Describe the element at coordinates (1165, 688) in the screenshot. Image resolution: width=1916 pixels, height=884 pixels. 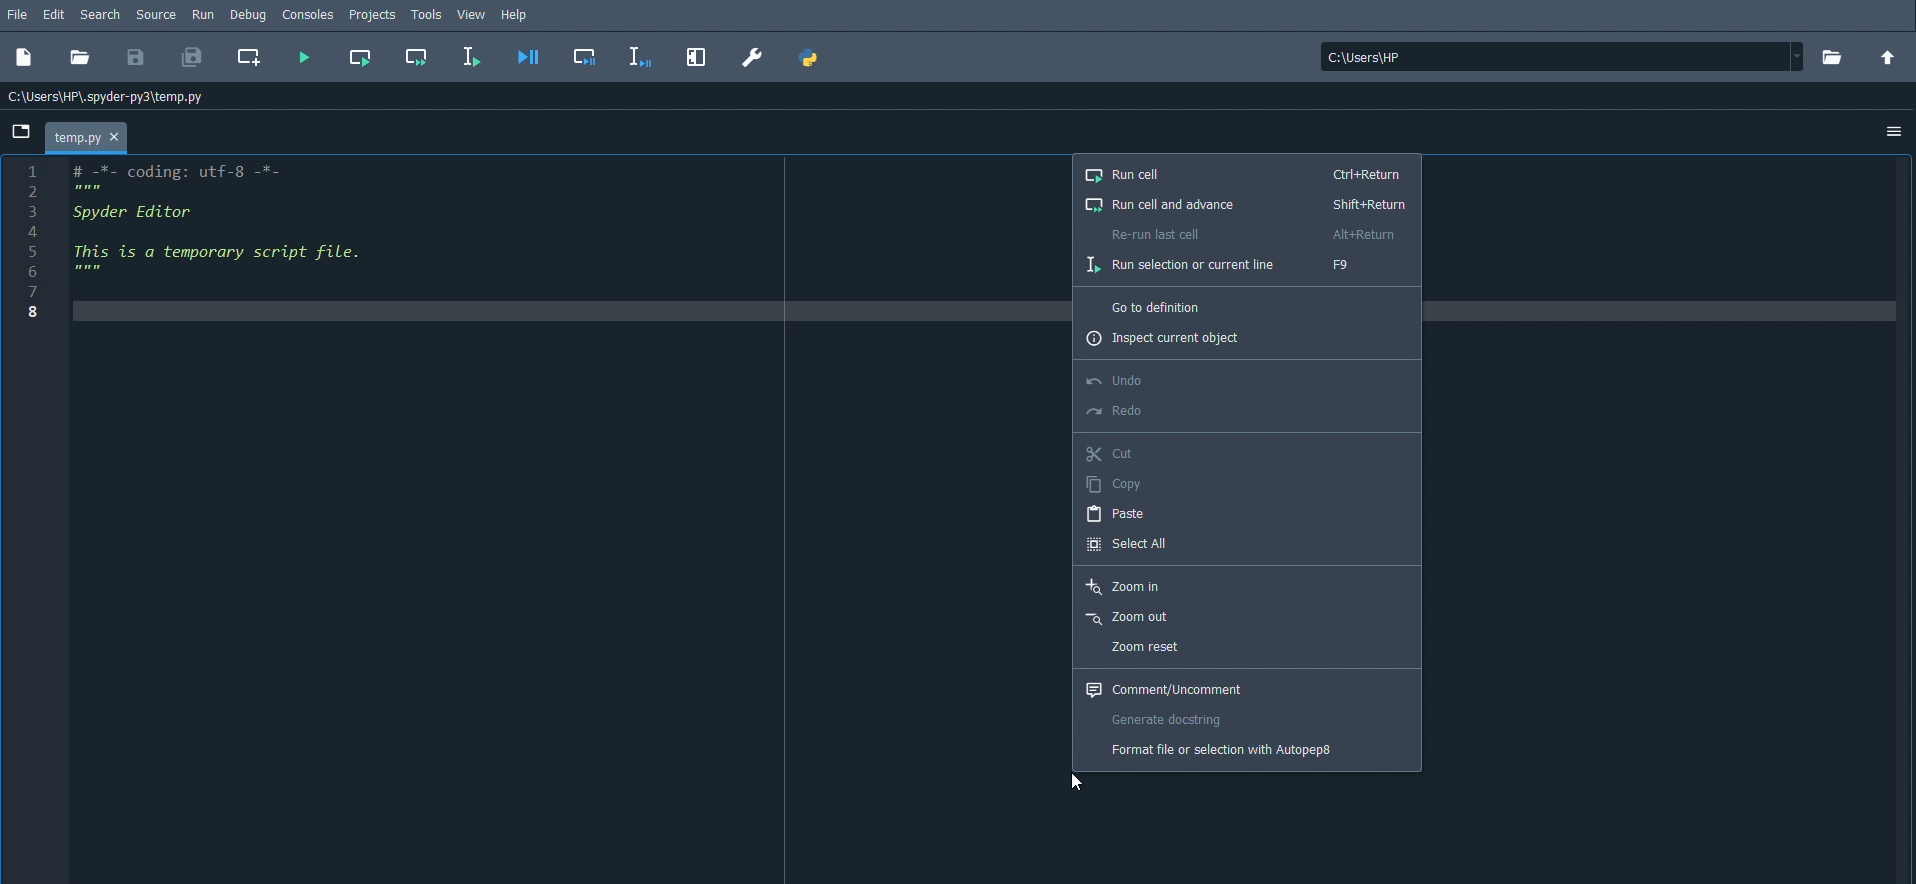
I see `Comment/Uncomment` at that location.